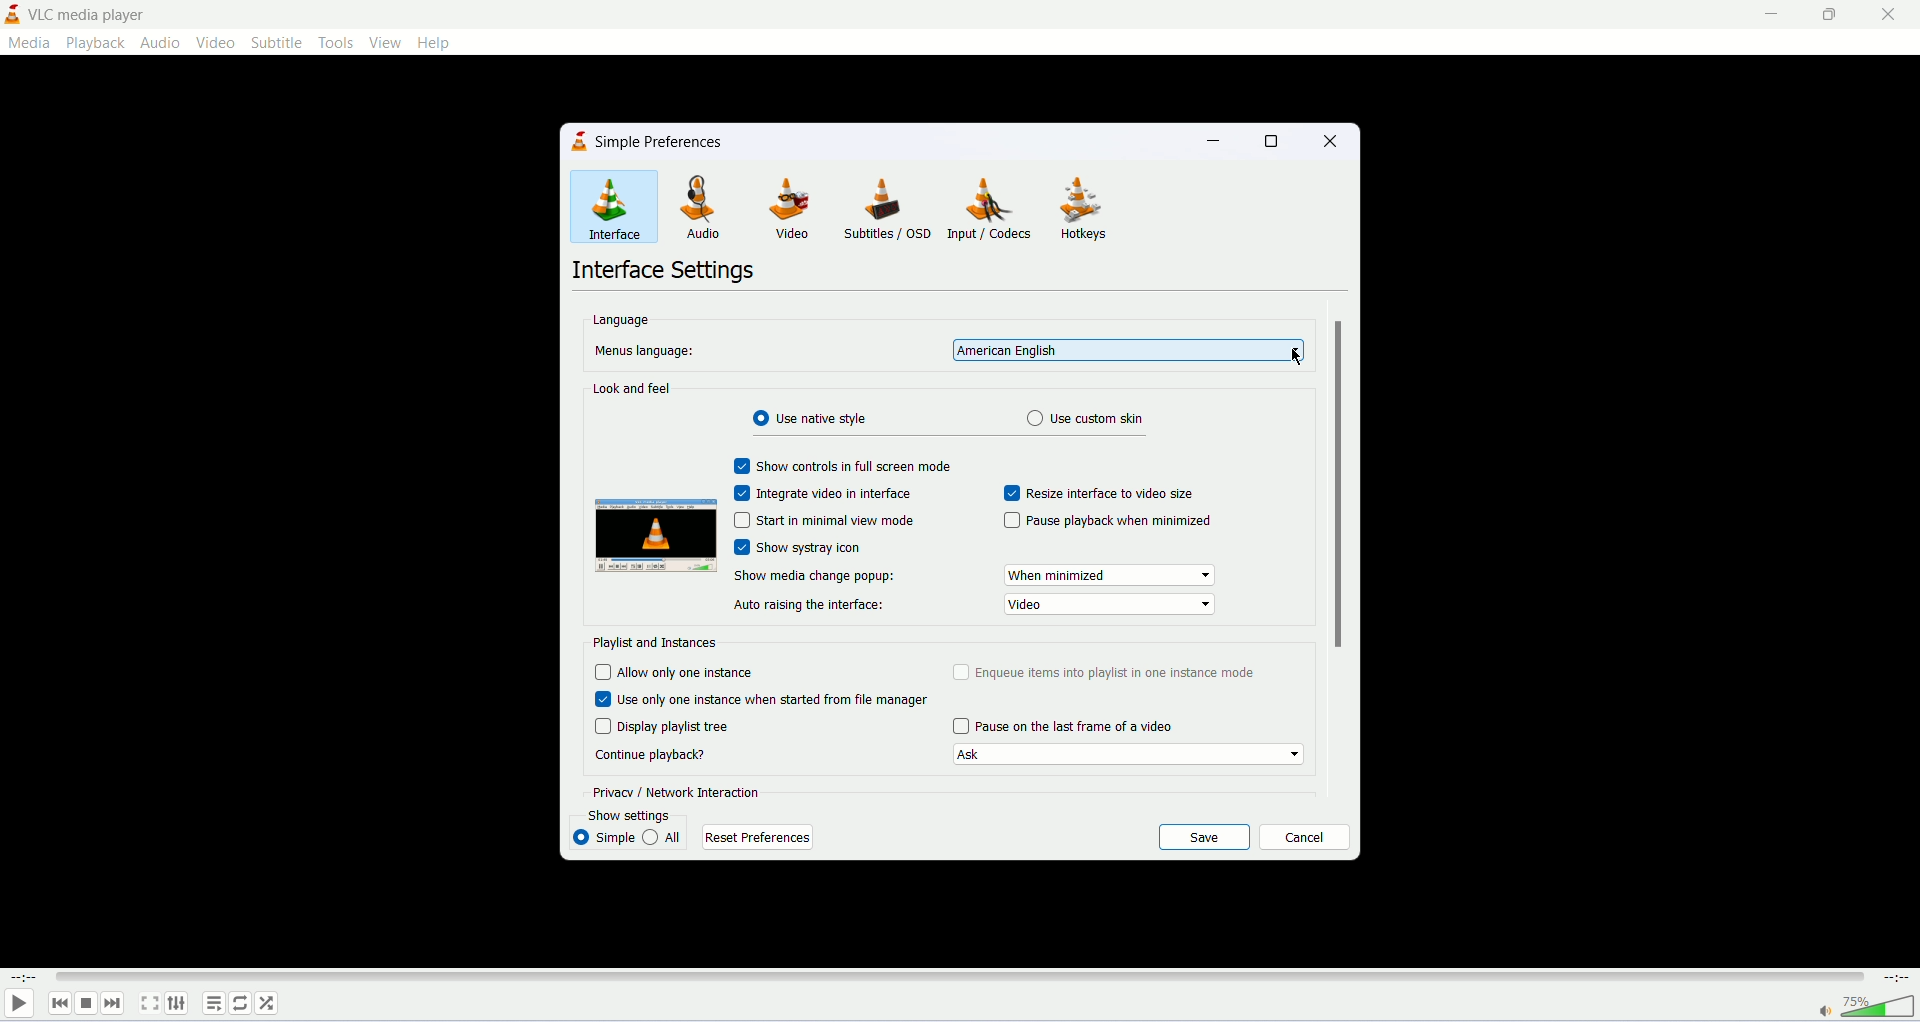 The image size is (1920, 1022). I want to click on privacy/network interaction, so click(675, 792).